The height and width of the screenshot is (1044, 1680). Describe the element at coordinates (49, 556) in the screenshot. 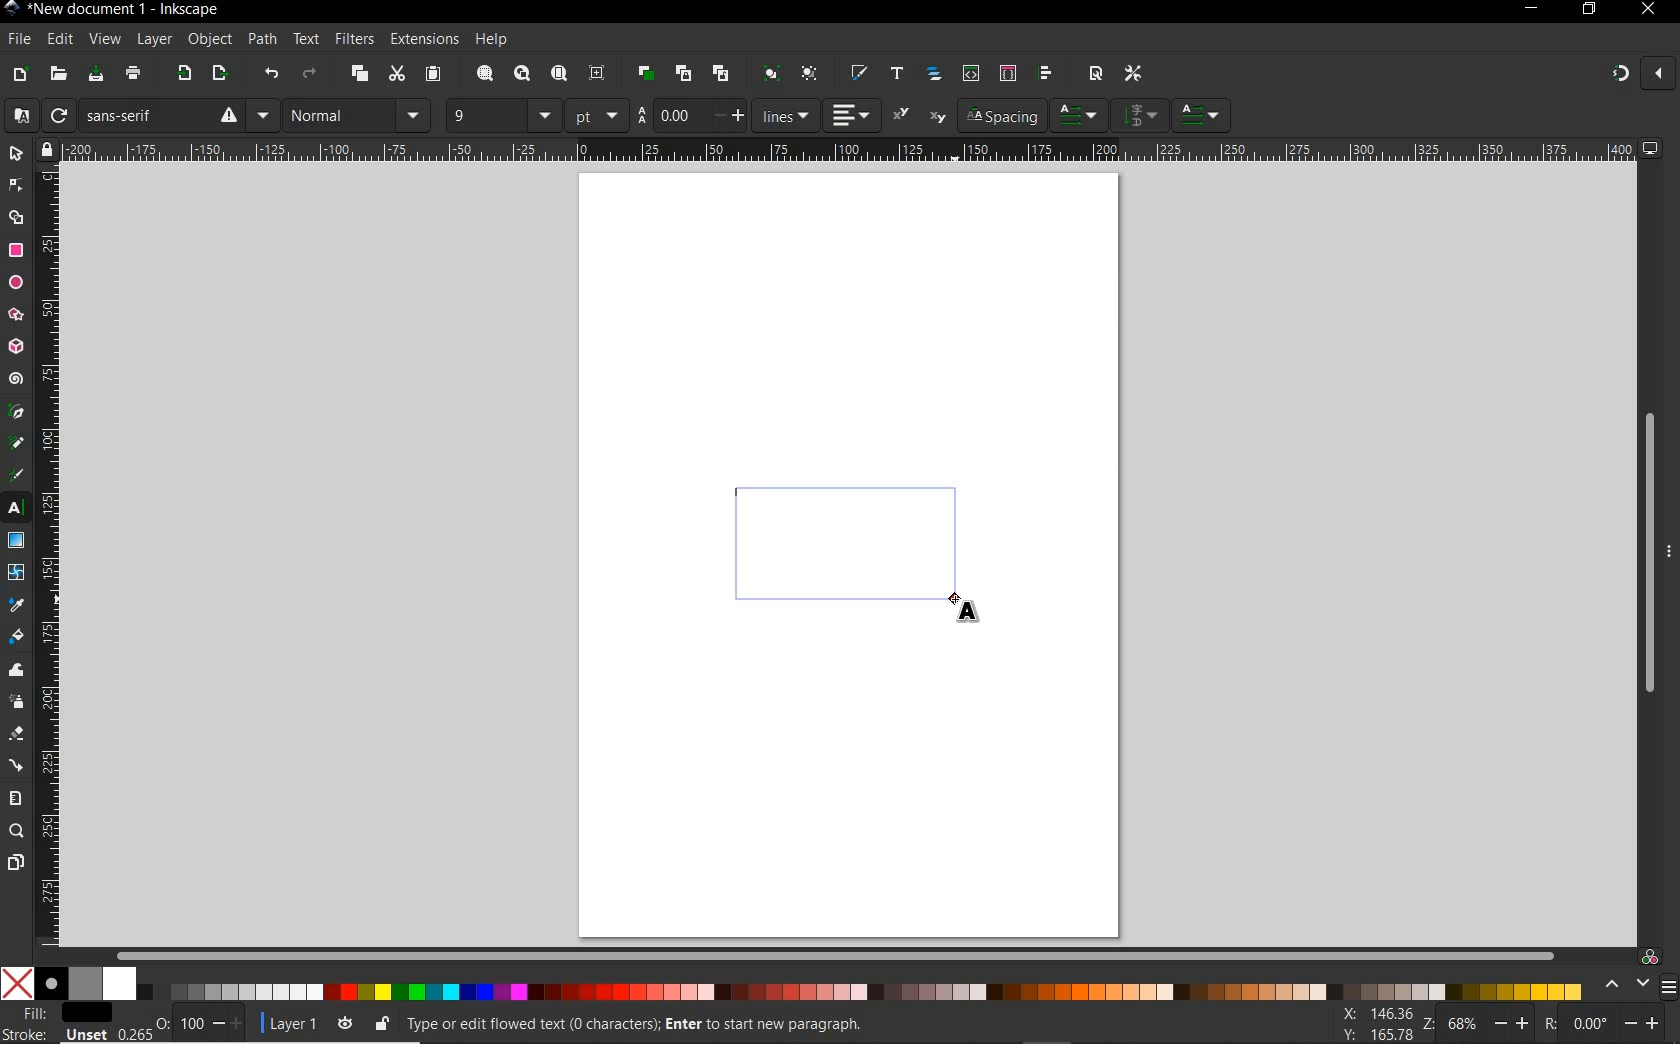

I see `ruler` at that location.